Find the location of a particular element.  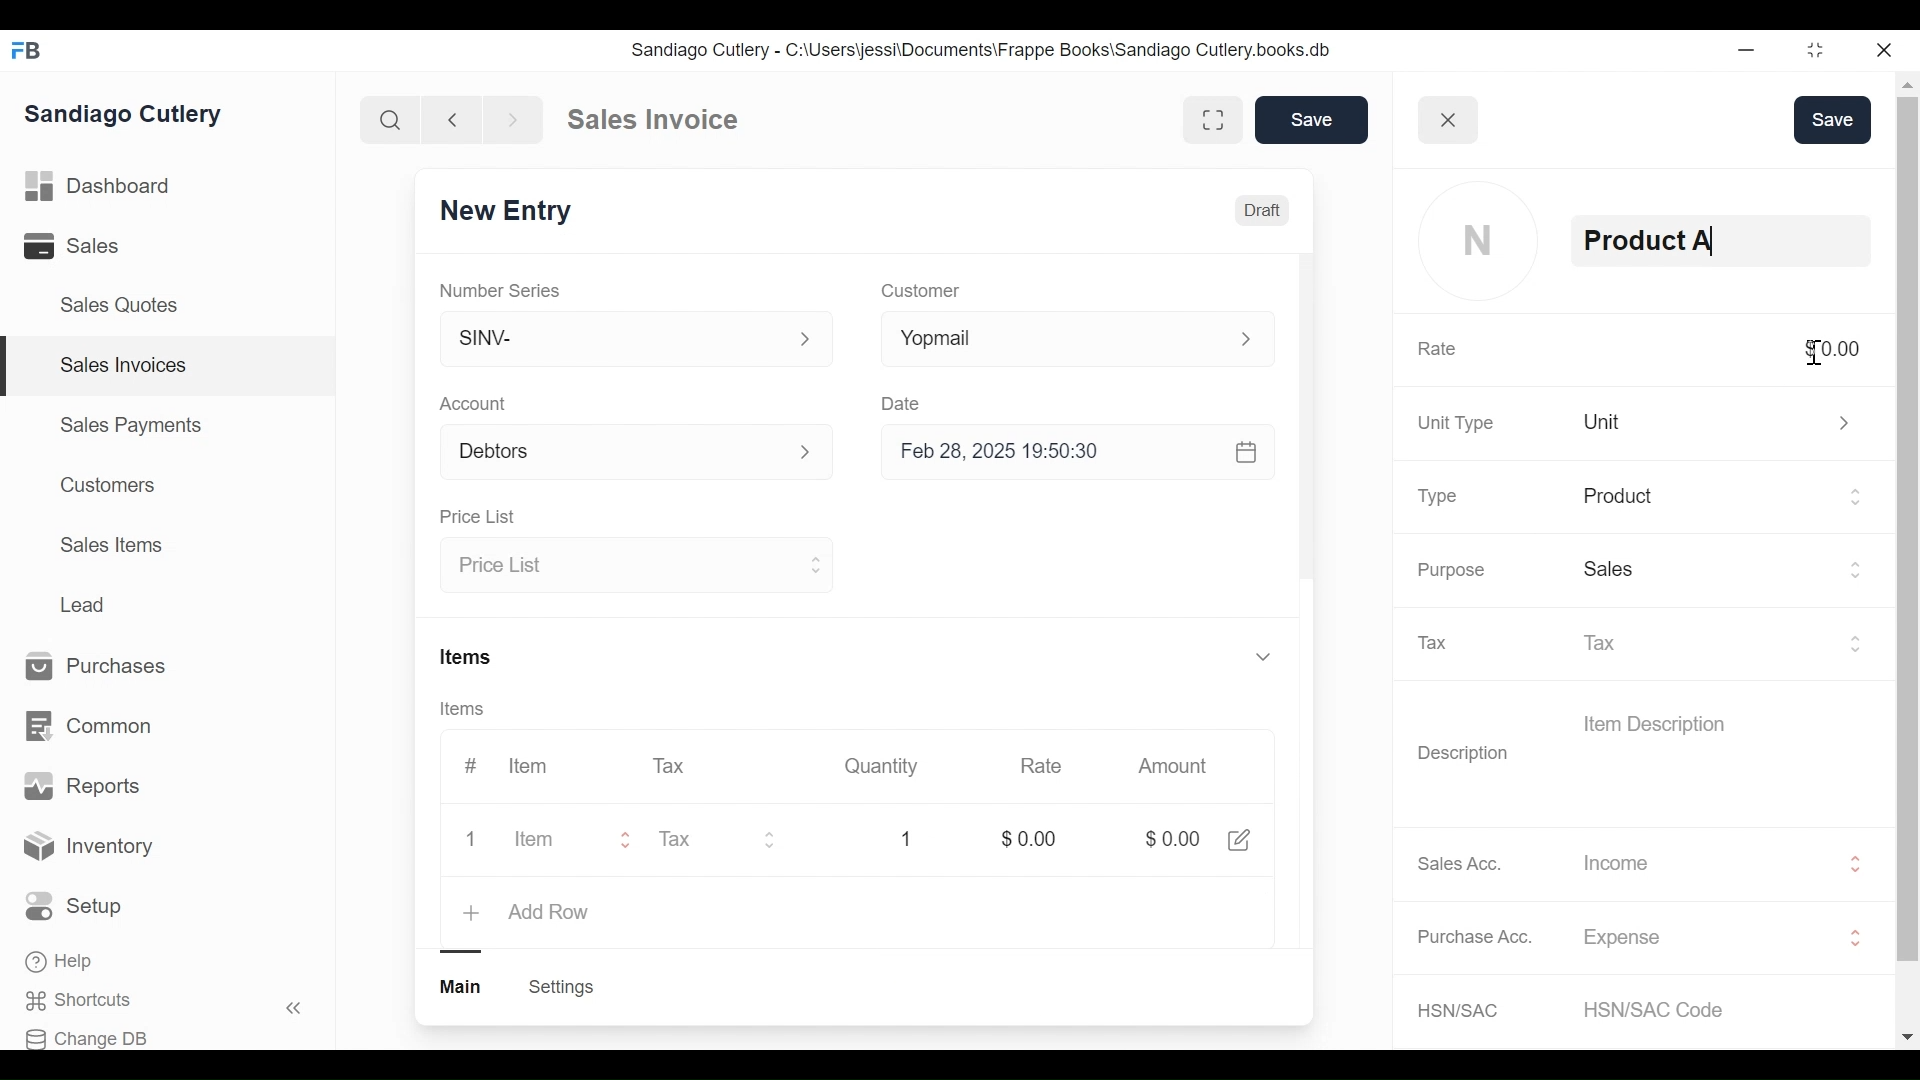

backward is located at coordinates (453, 119).